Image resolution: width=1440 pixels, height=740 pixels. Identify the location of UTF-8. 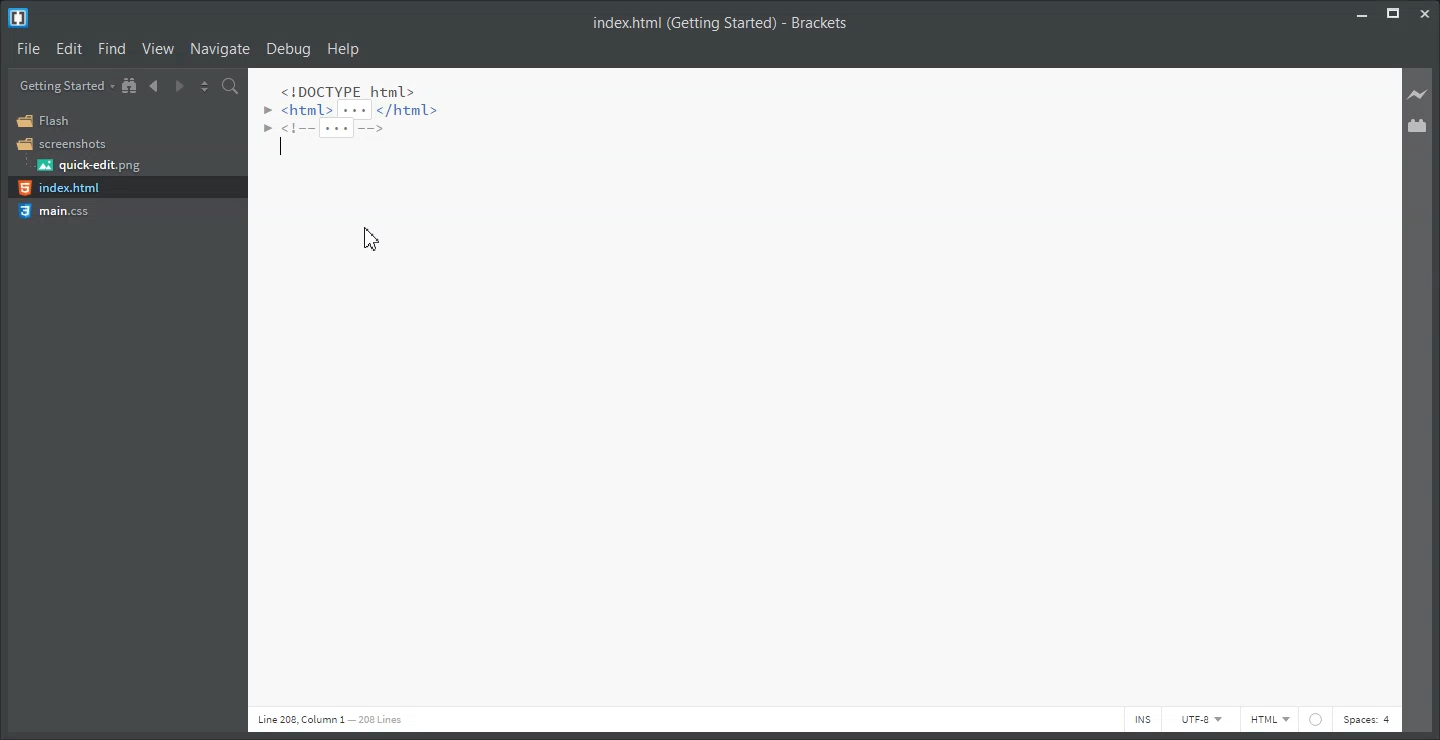
(1204, 719).